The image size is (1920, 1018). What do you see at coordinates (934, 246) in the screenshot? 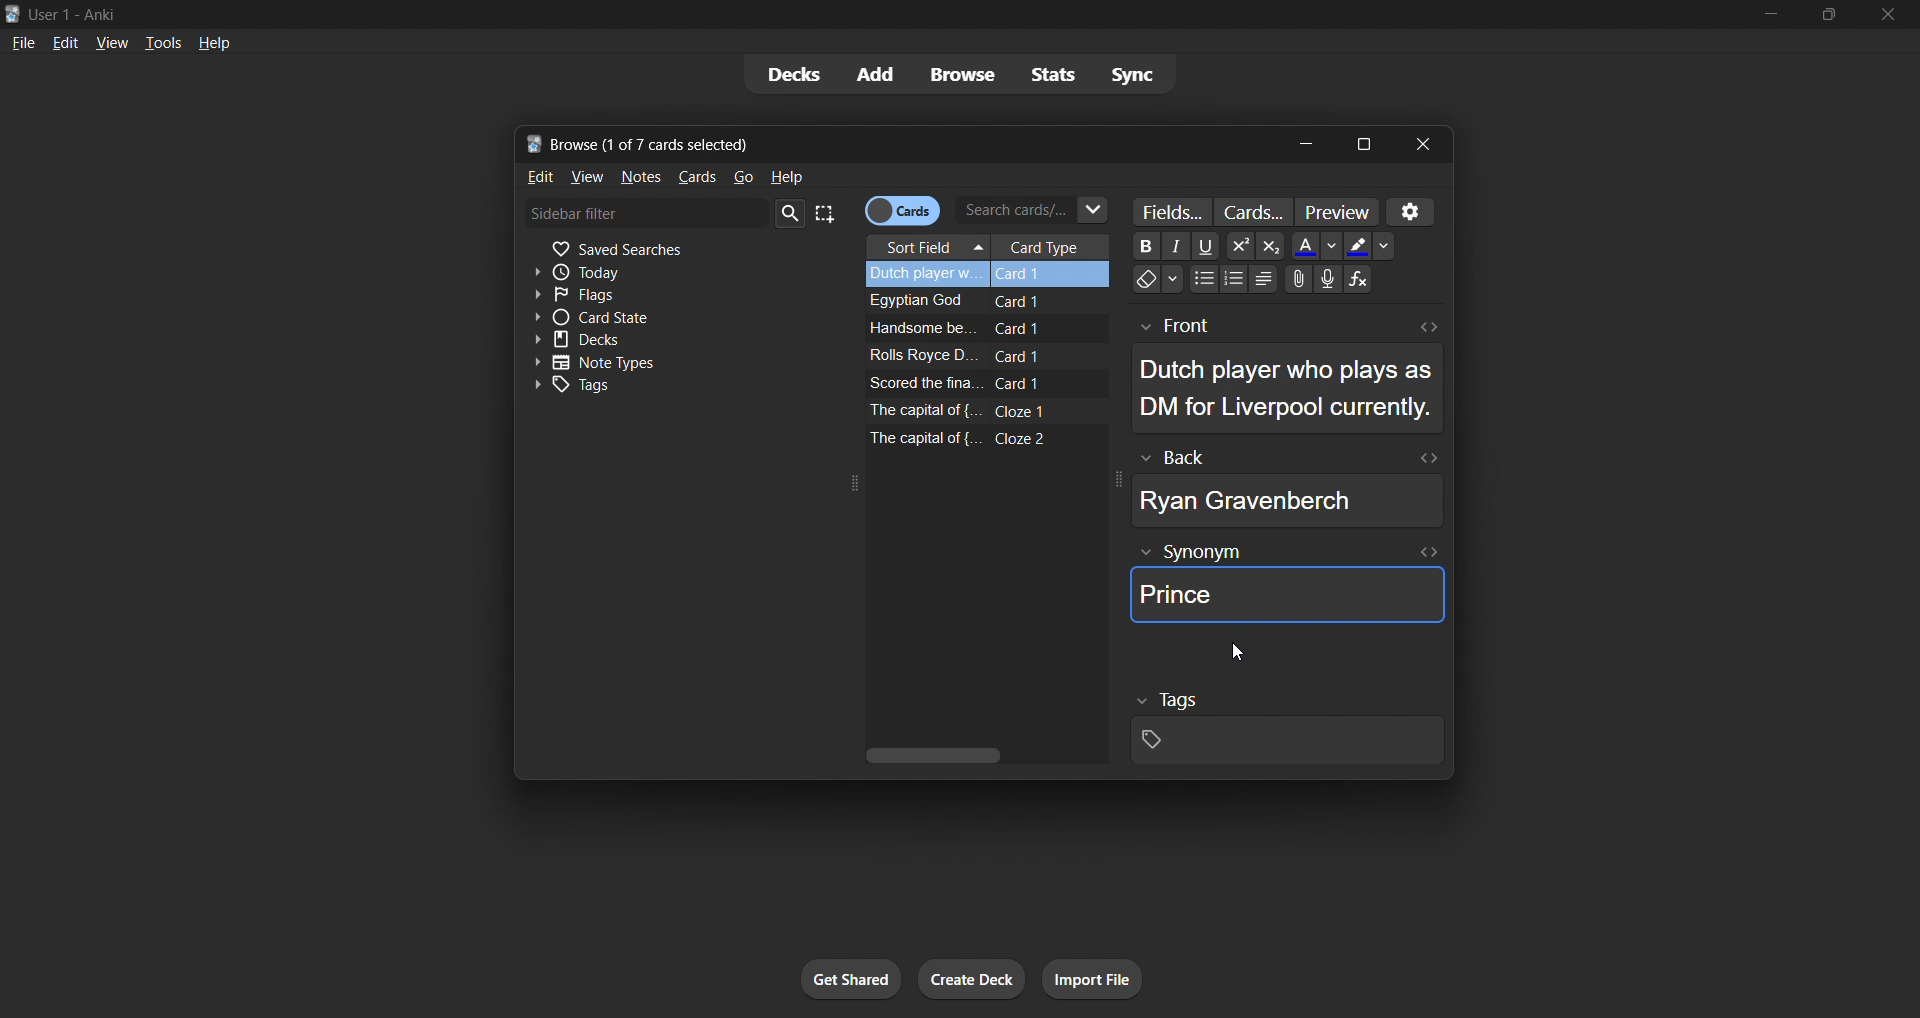
I see `sort field column` at bounding box center [934, 246].